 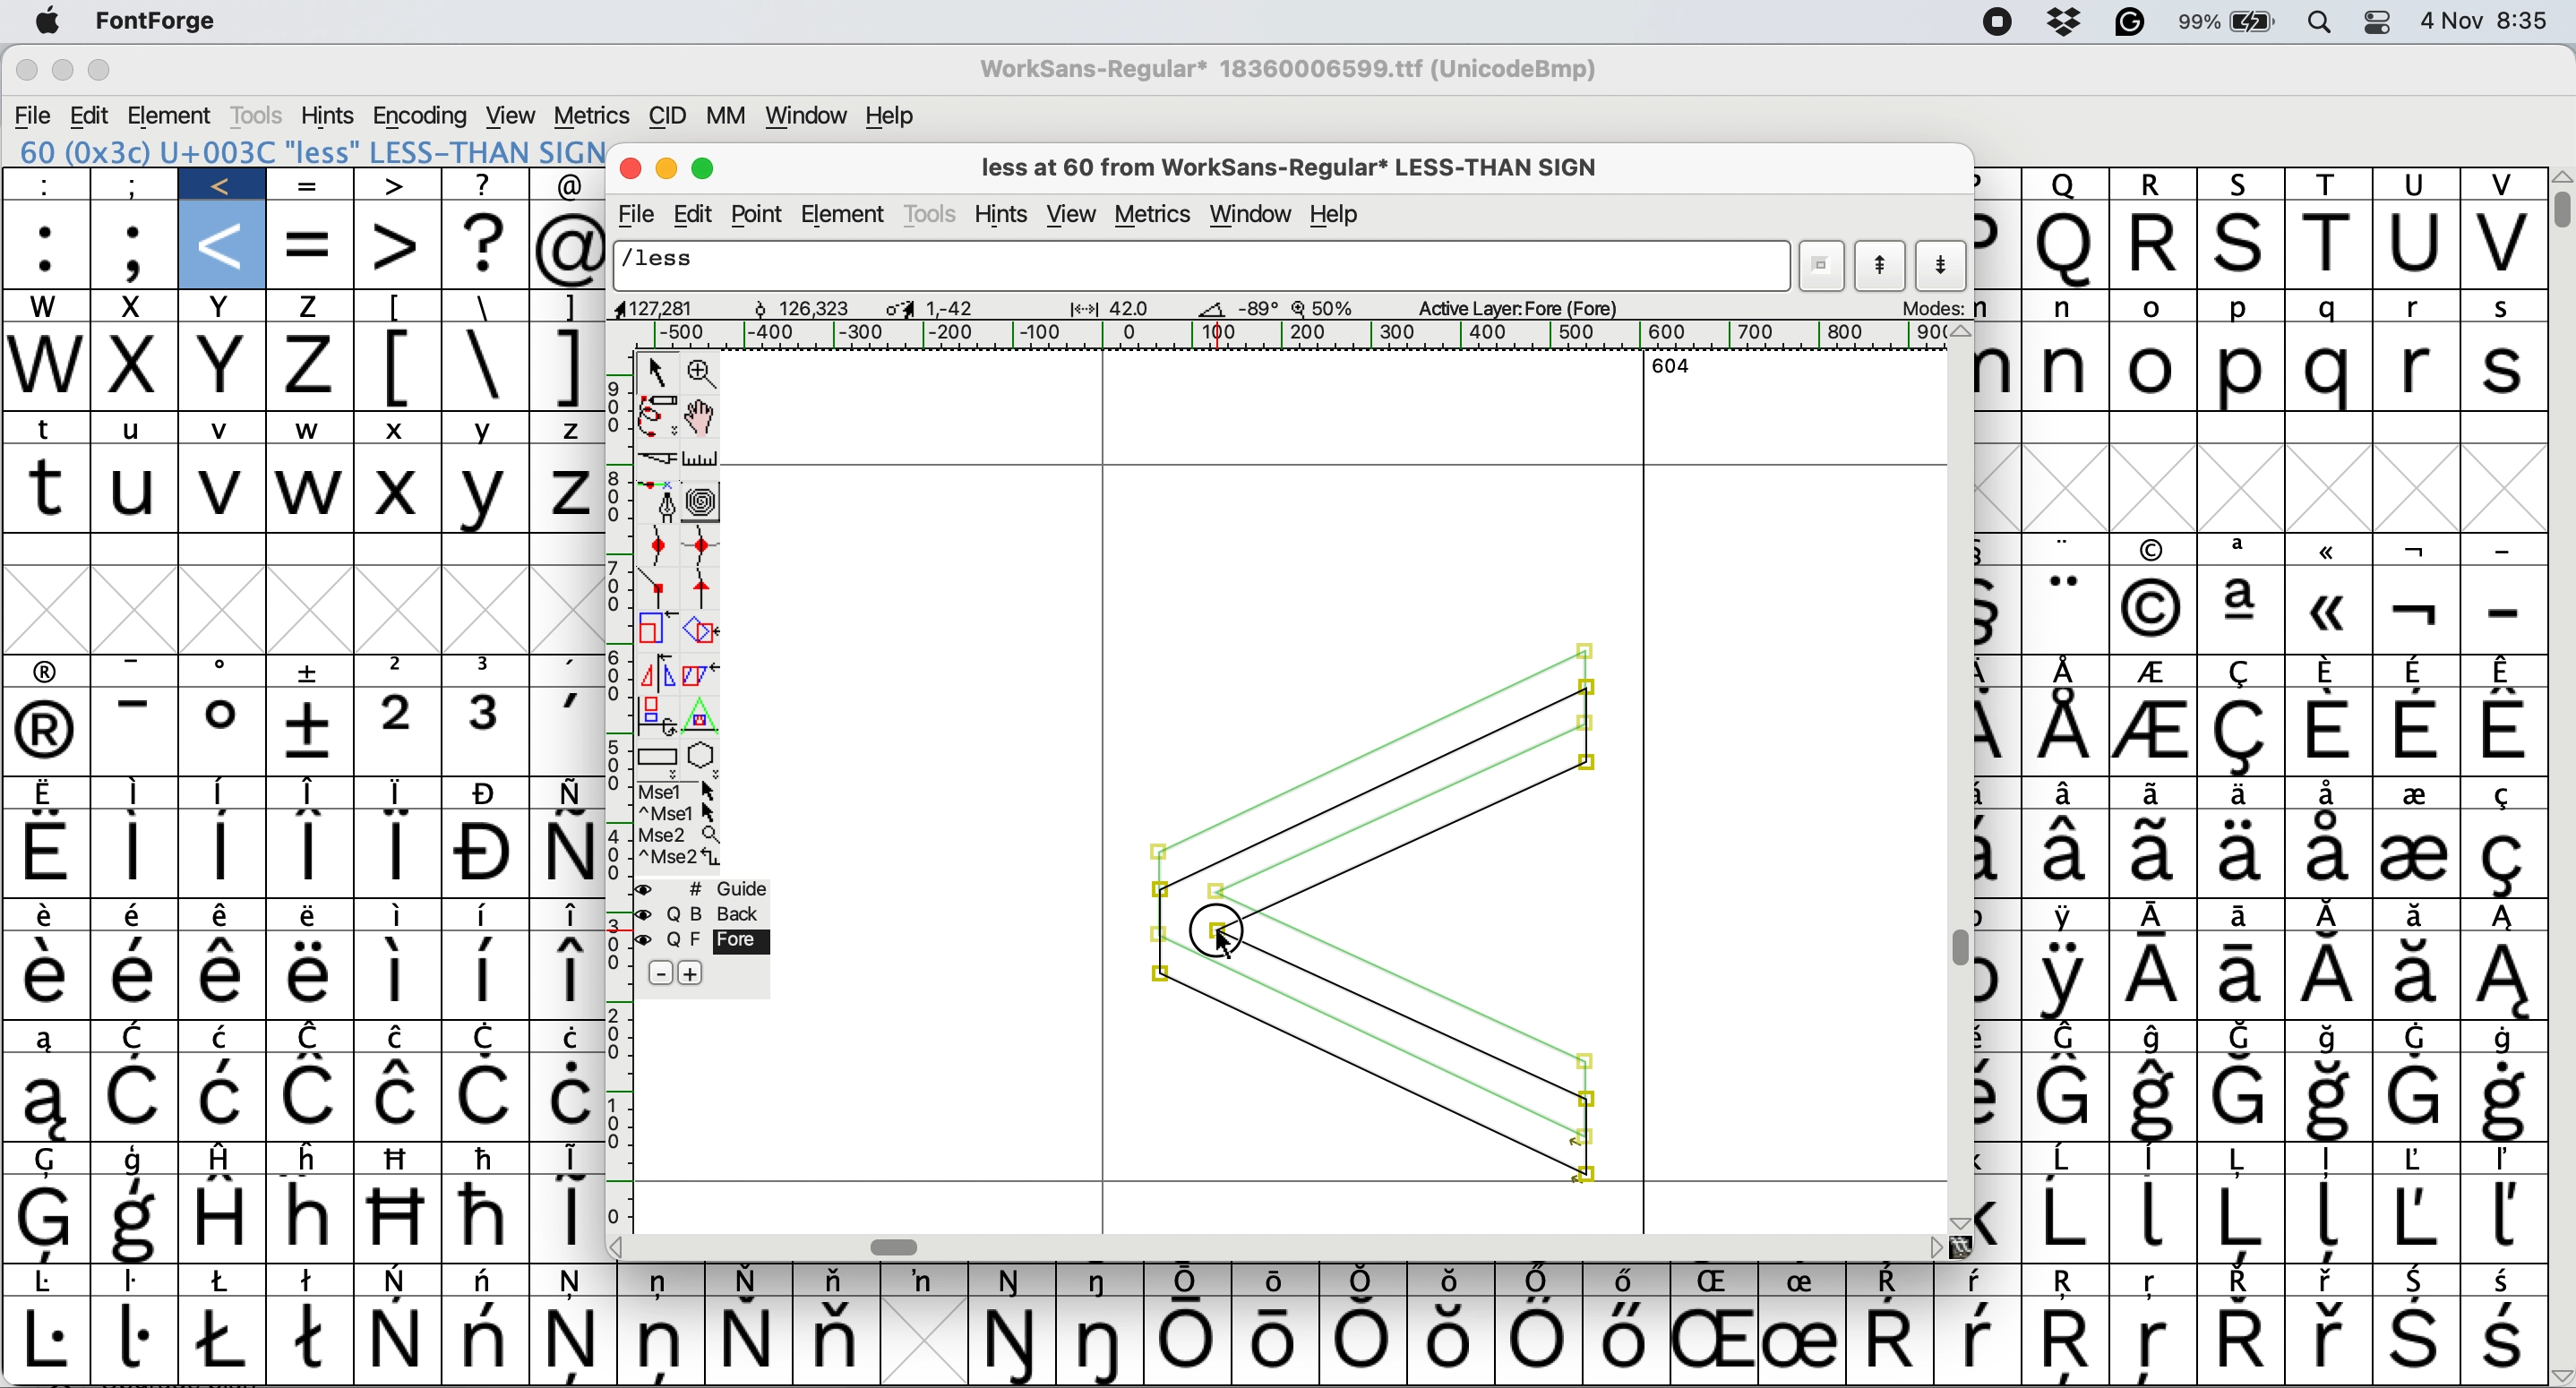 What do you see at coordinates (2242, 1097) in the screenshot?
I see `Symbol` at bounding box center [2242, 1097].